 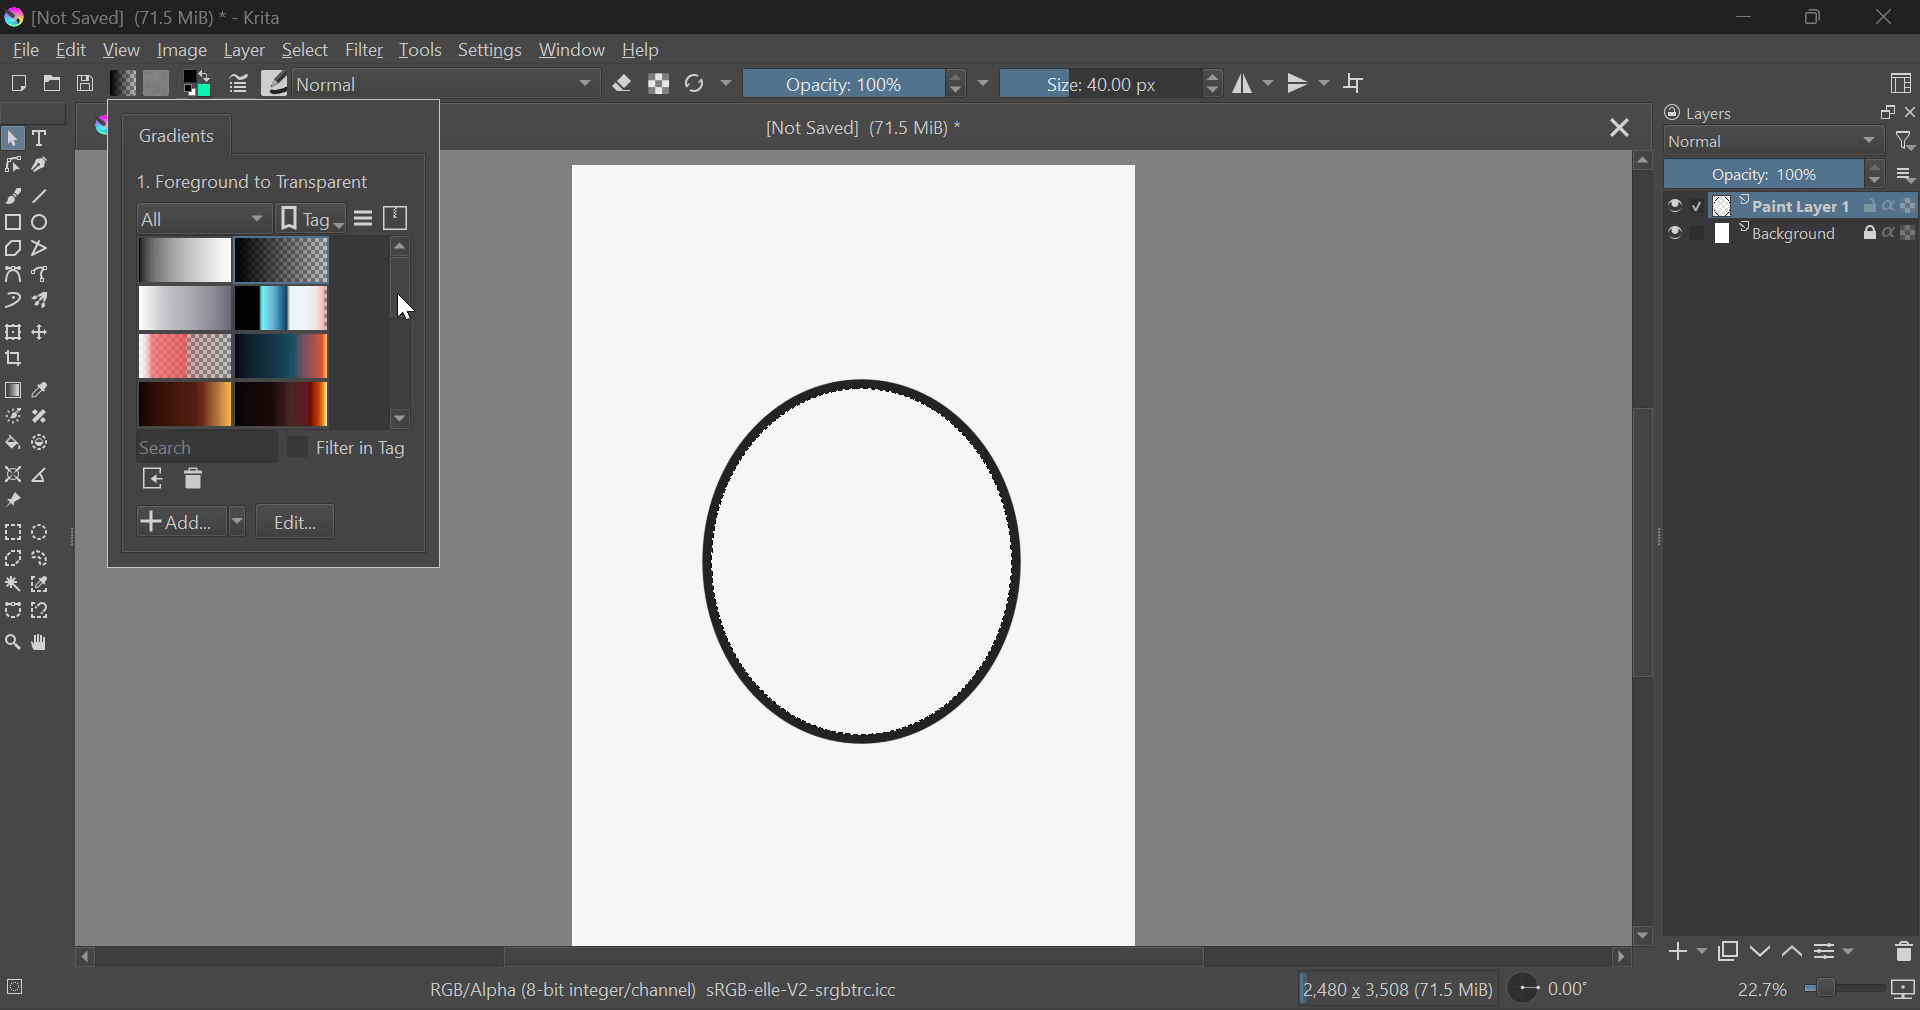 What do you see at coordinates (239, 85) in the screenshot?
I see `Brush Settings` at bounding box center [239, 85].